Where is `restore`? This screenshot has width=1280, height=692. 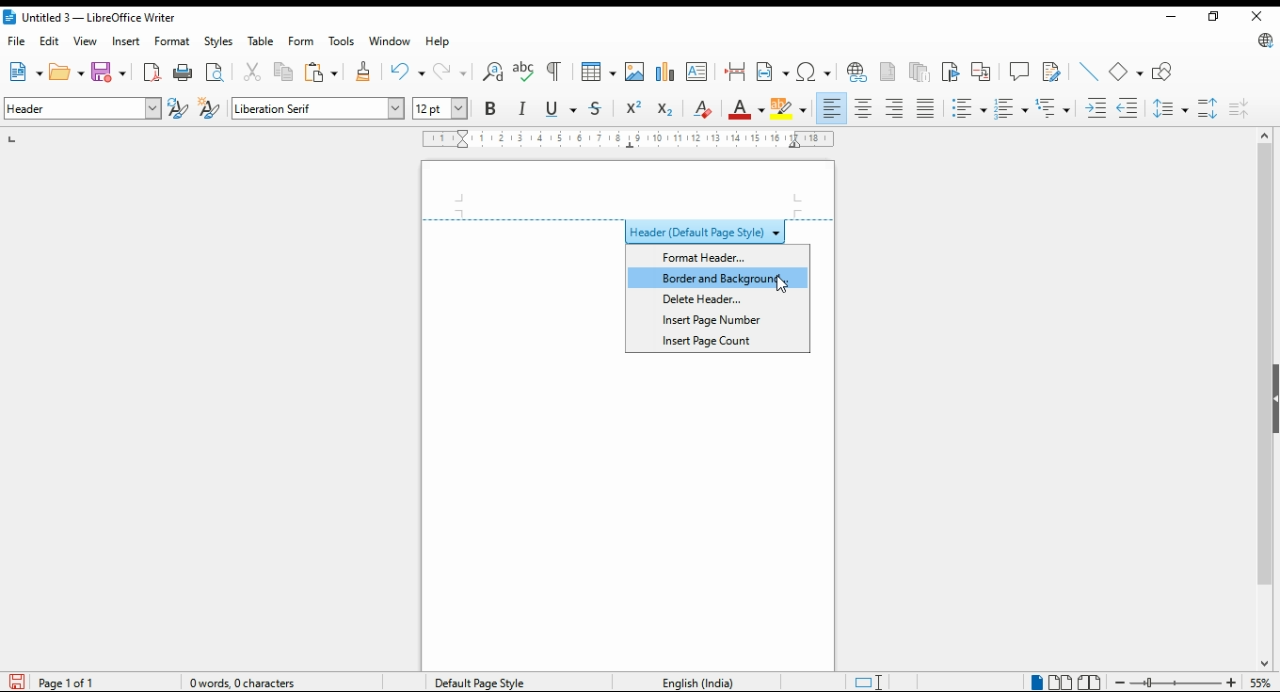
restore is located at coordinates (1212, 16).